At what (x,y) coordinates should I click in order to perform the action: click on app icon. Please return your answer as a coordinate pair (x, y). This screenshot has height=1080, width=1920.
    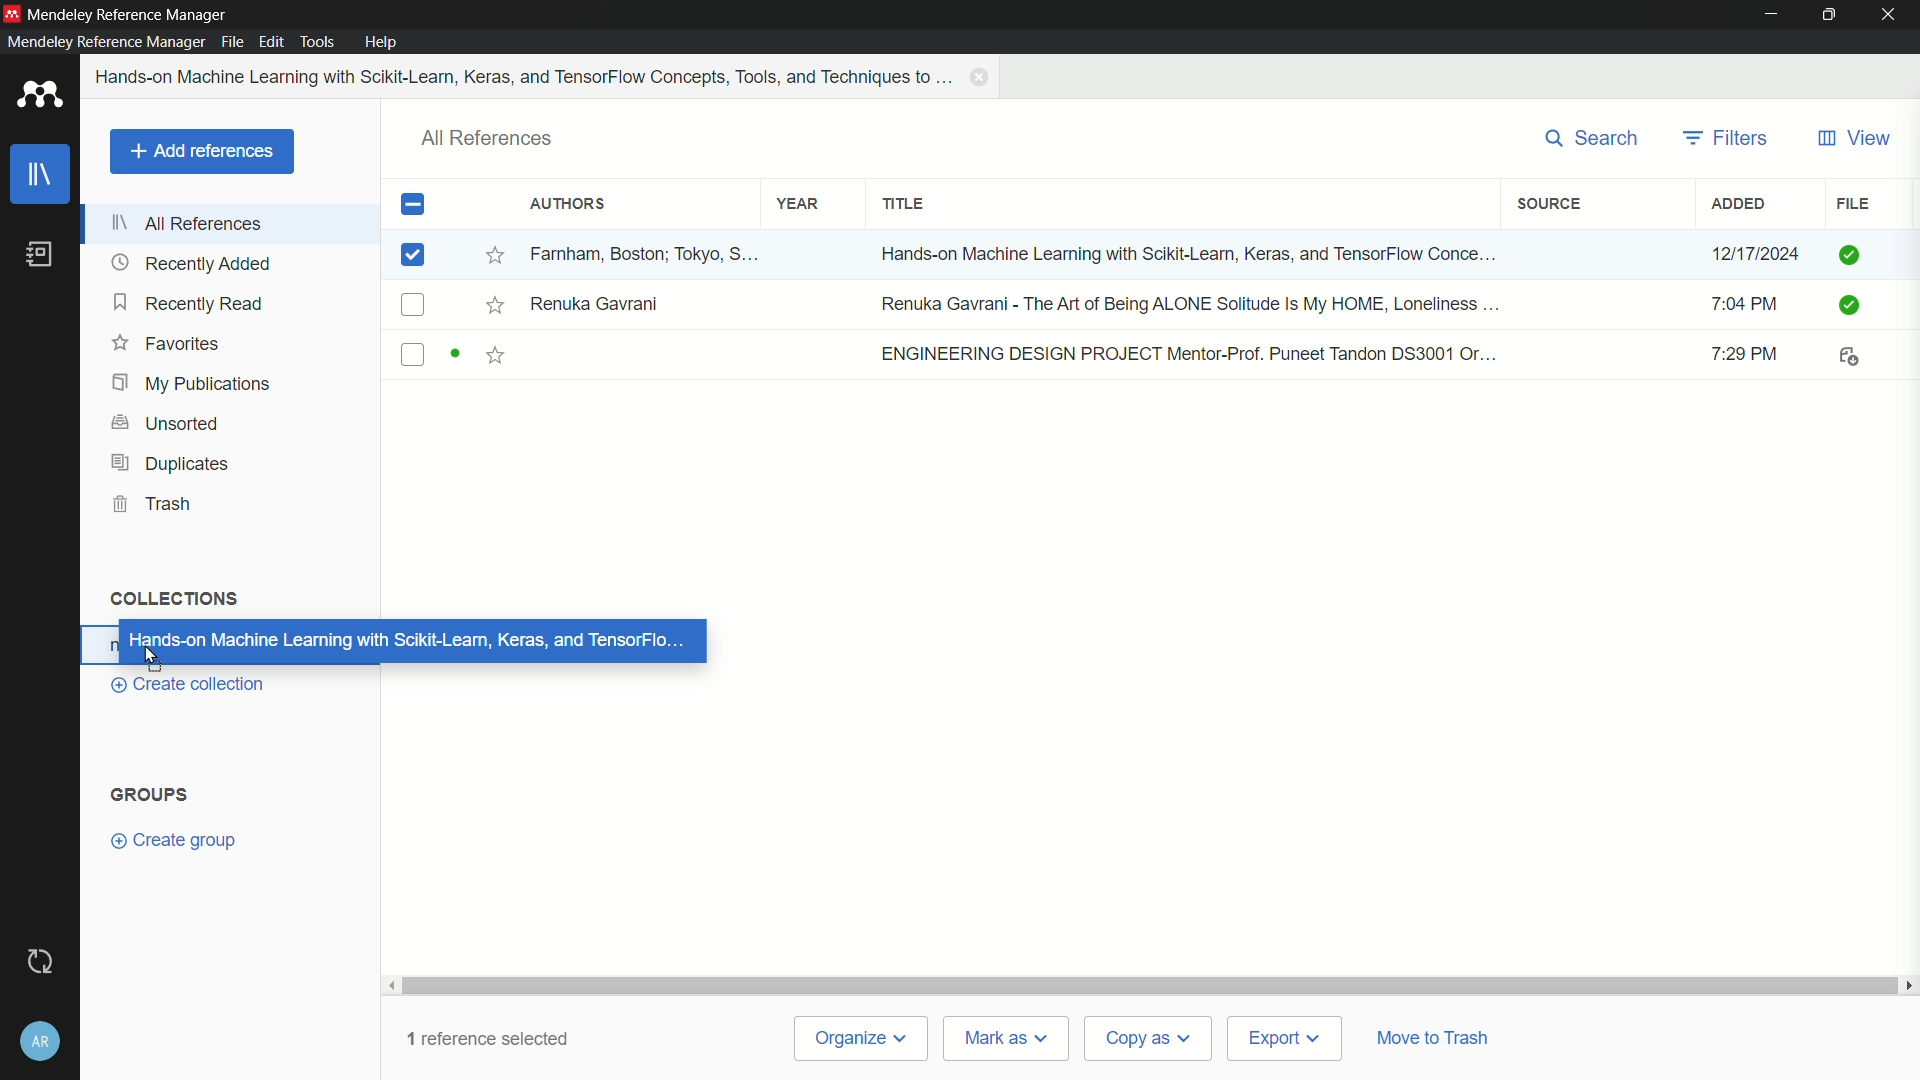
    Looking at the image, I should click on (40, 98).